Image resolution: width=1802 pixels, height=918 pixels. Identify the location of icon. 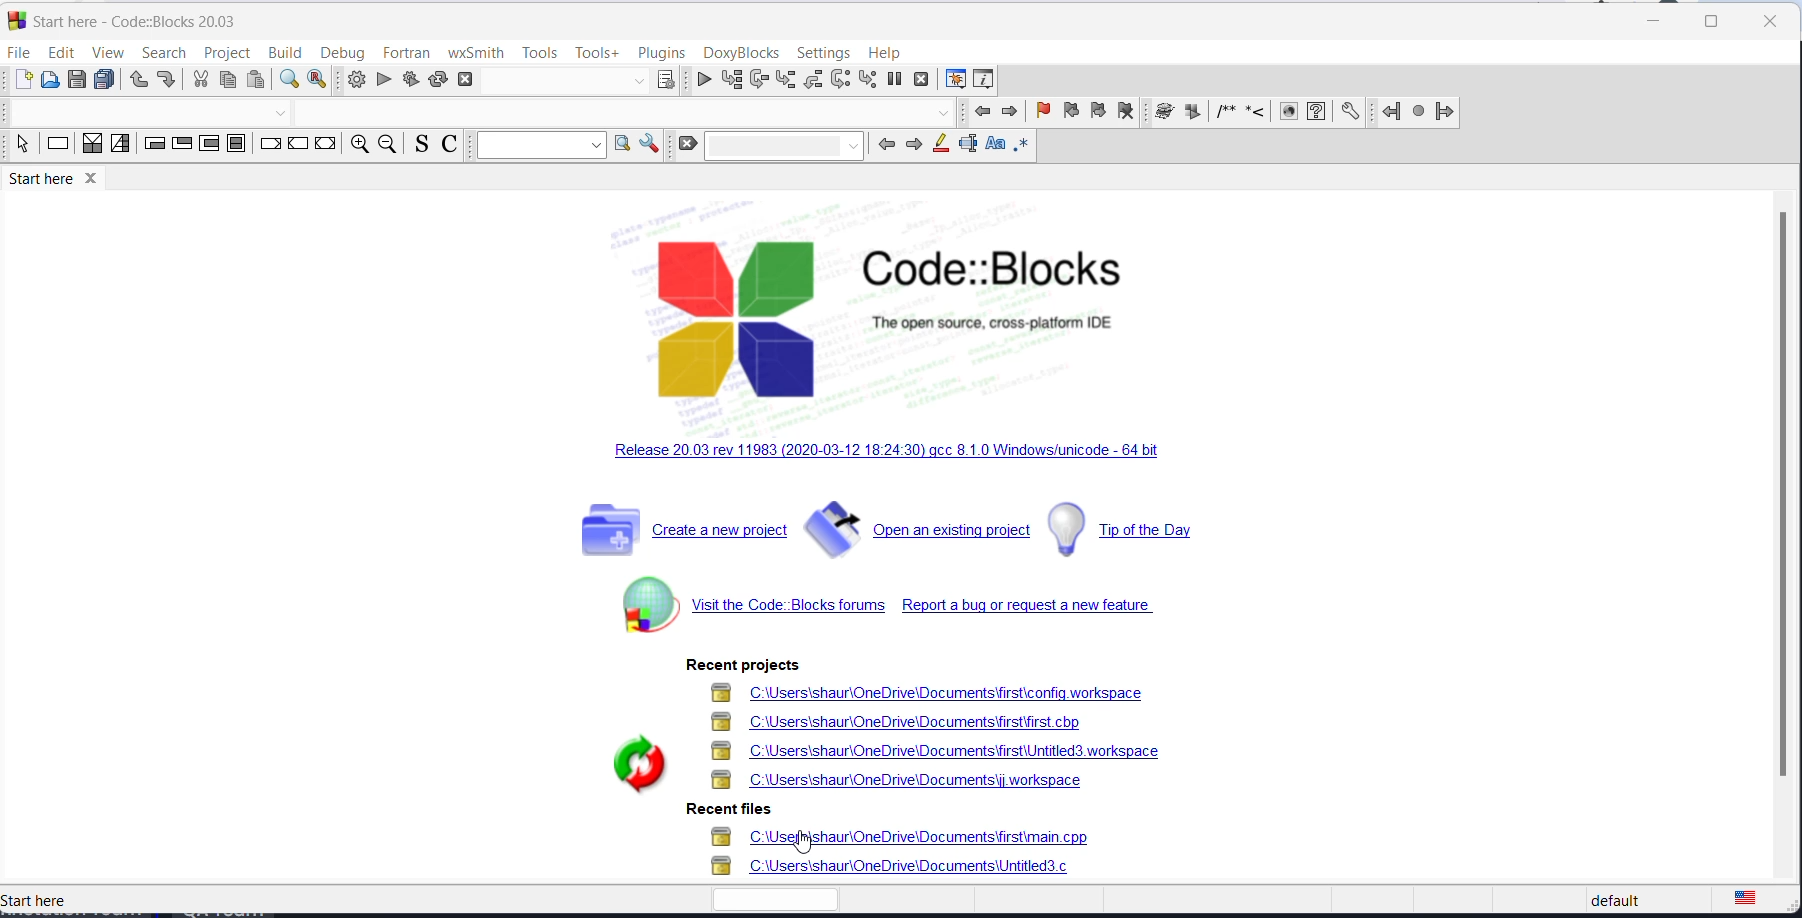
(1219, 114).